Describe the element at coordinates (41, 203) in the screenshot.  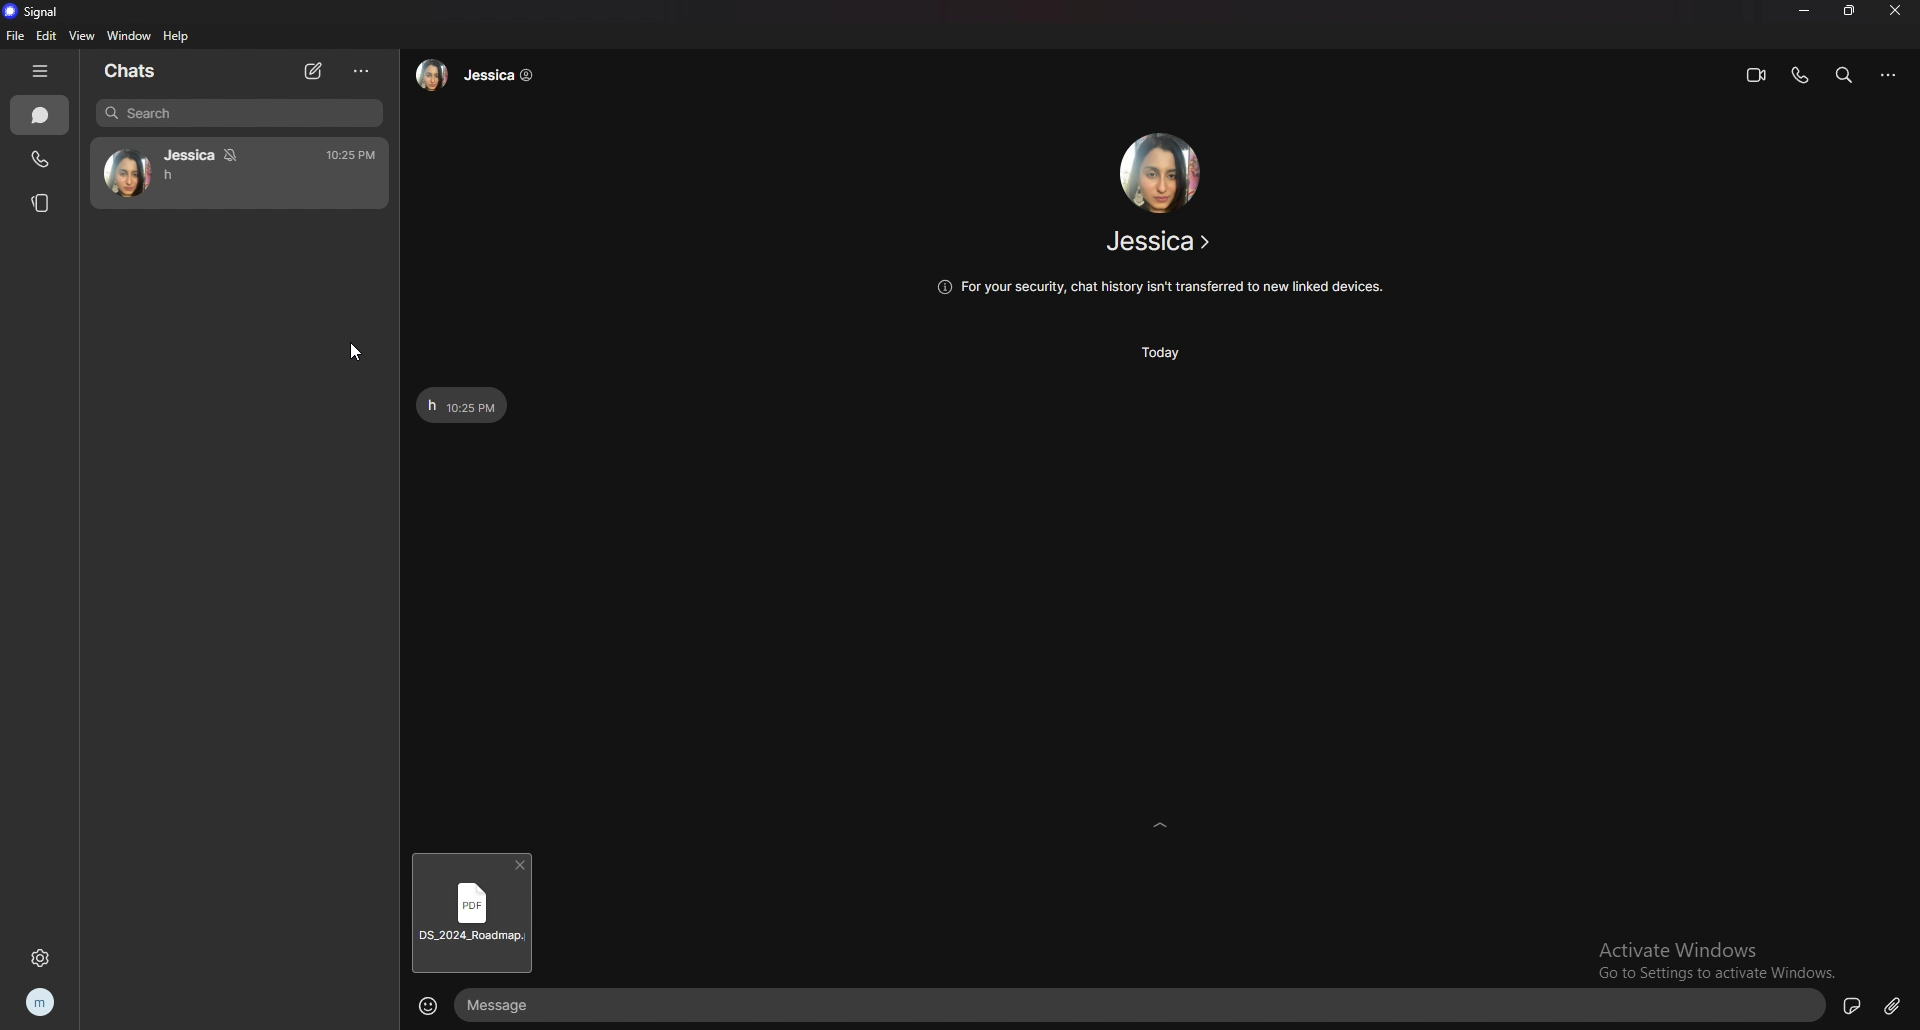
I see `stories` at that location.